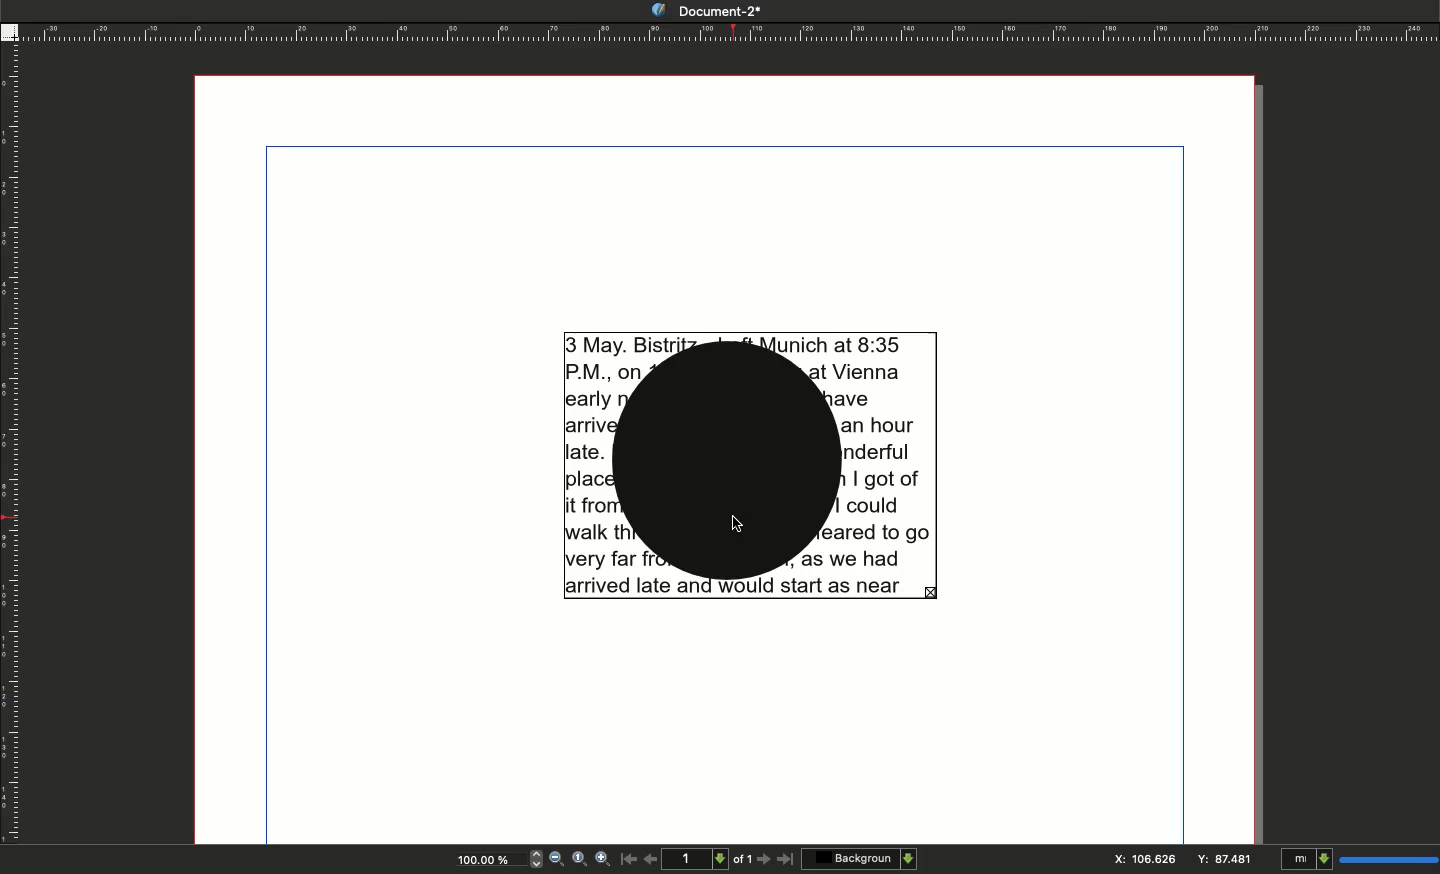 Image resolution: width=1440 pixels, height=874 pixels. I want to click on Background, so click(859, 858).